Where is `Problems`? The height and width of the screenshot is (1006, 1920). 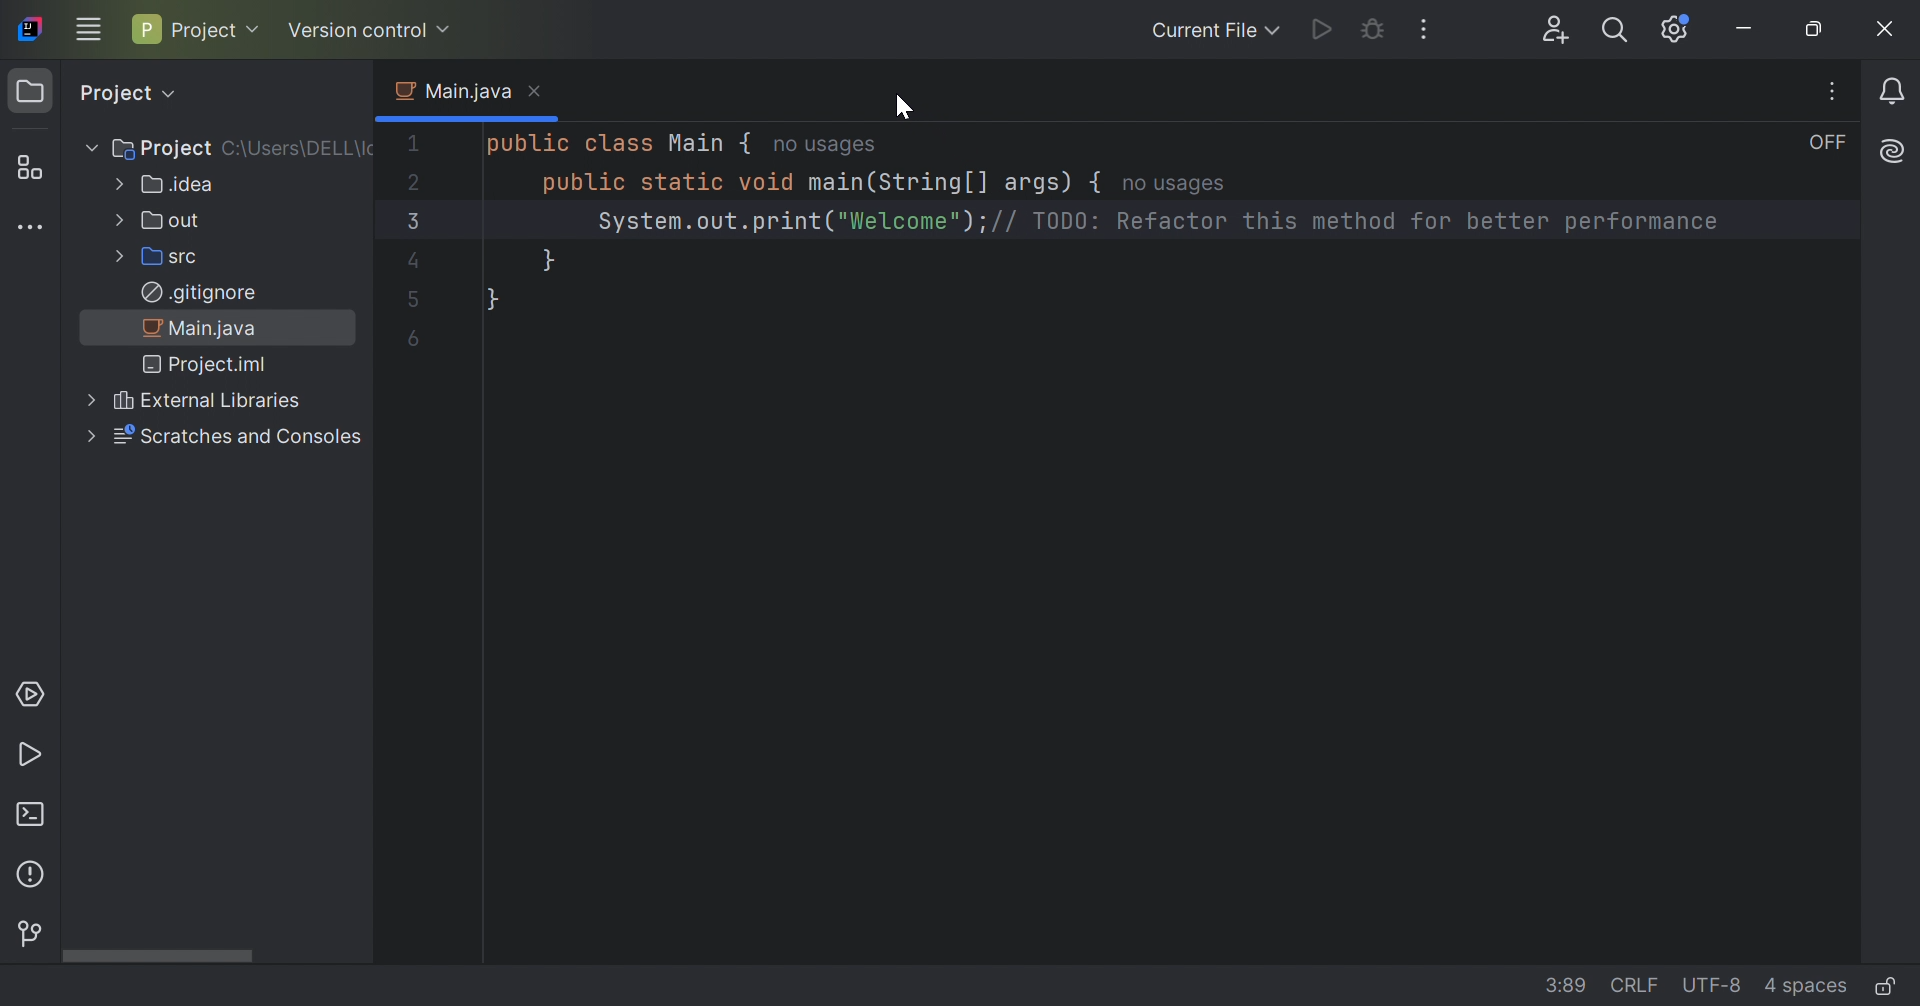 Problems is located at coordinates (33, 878).